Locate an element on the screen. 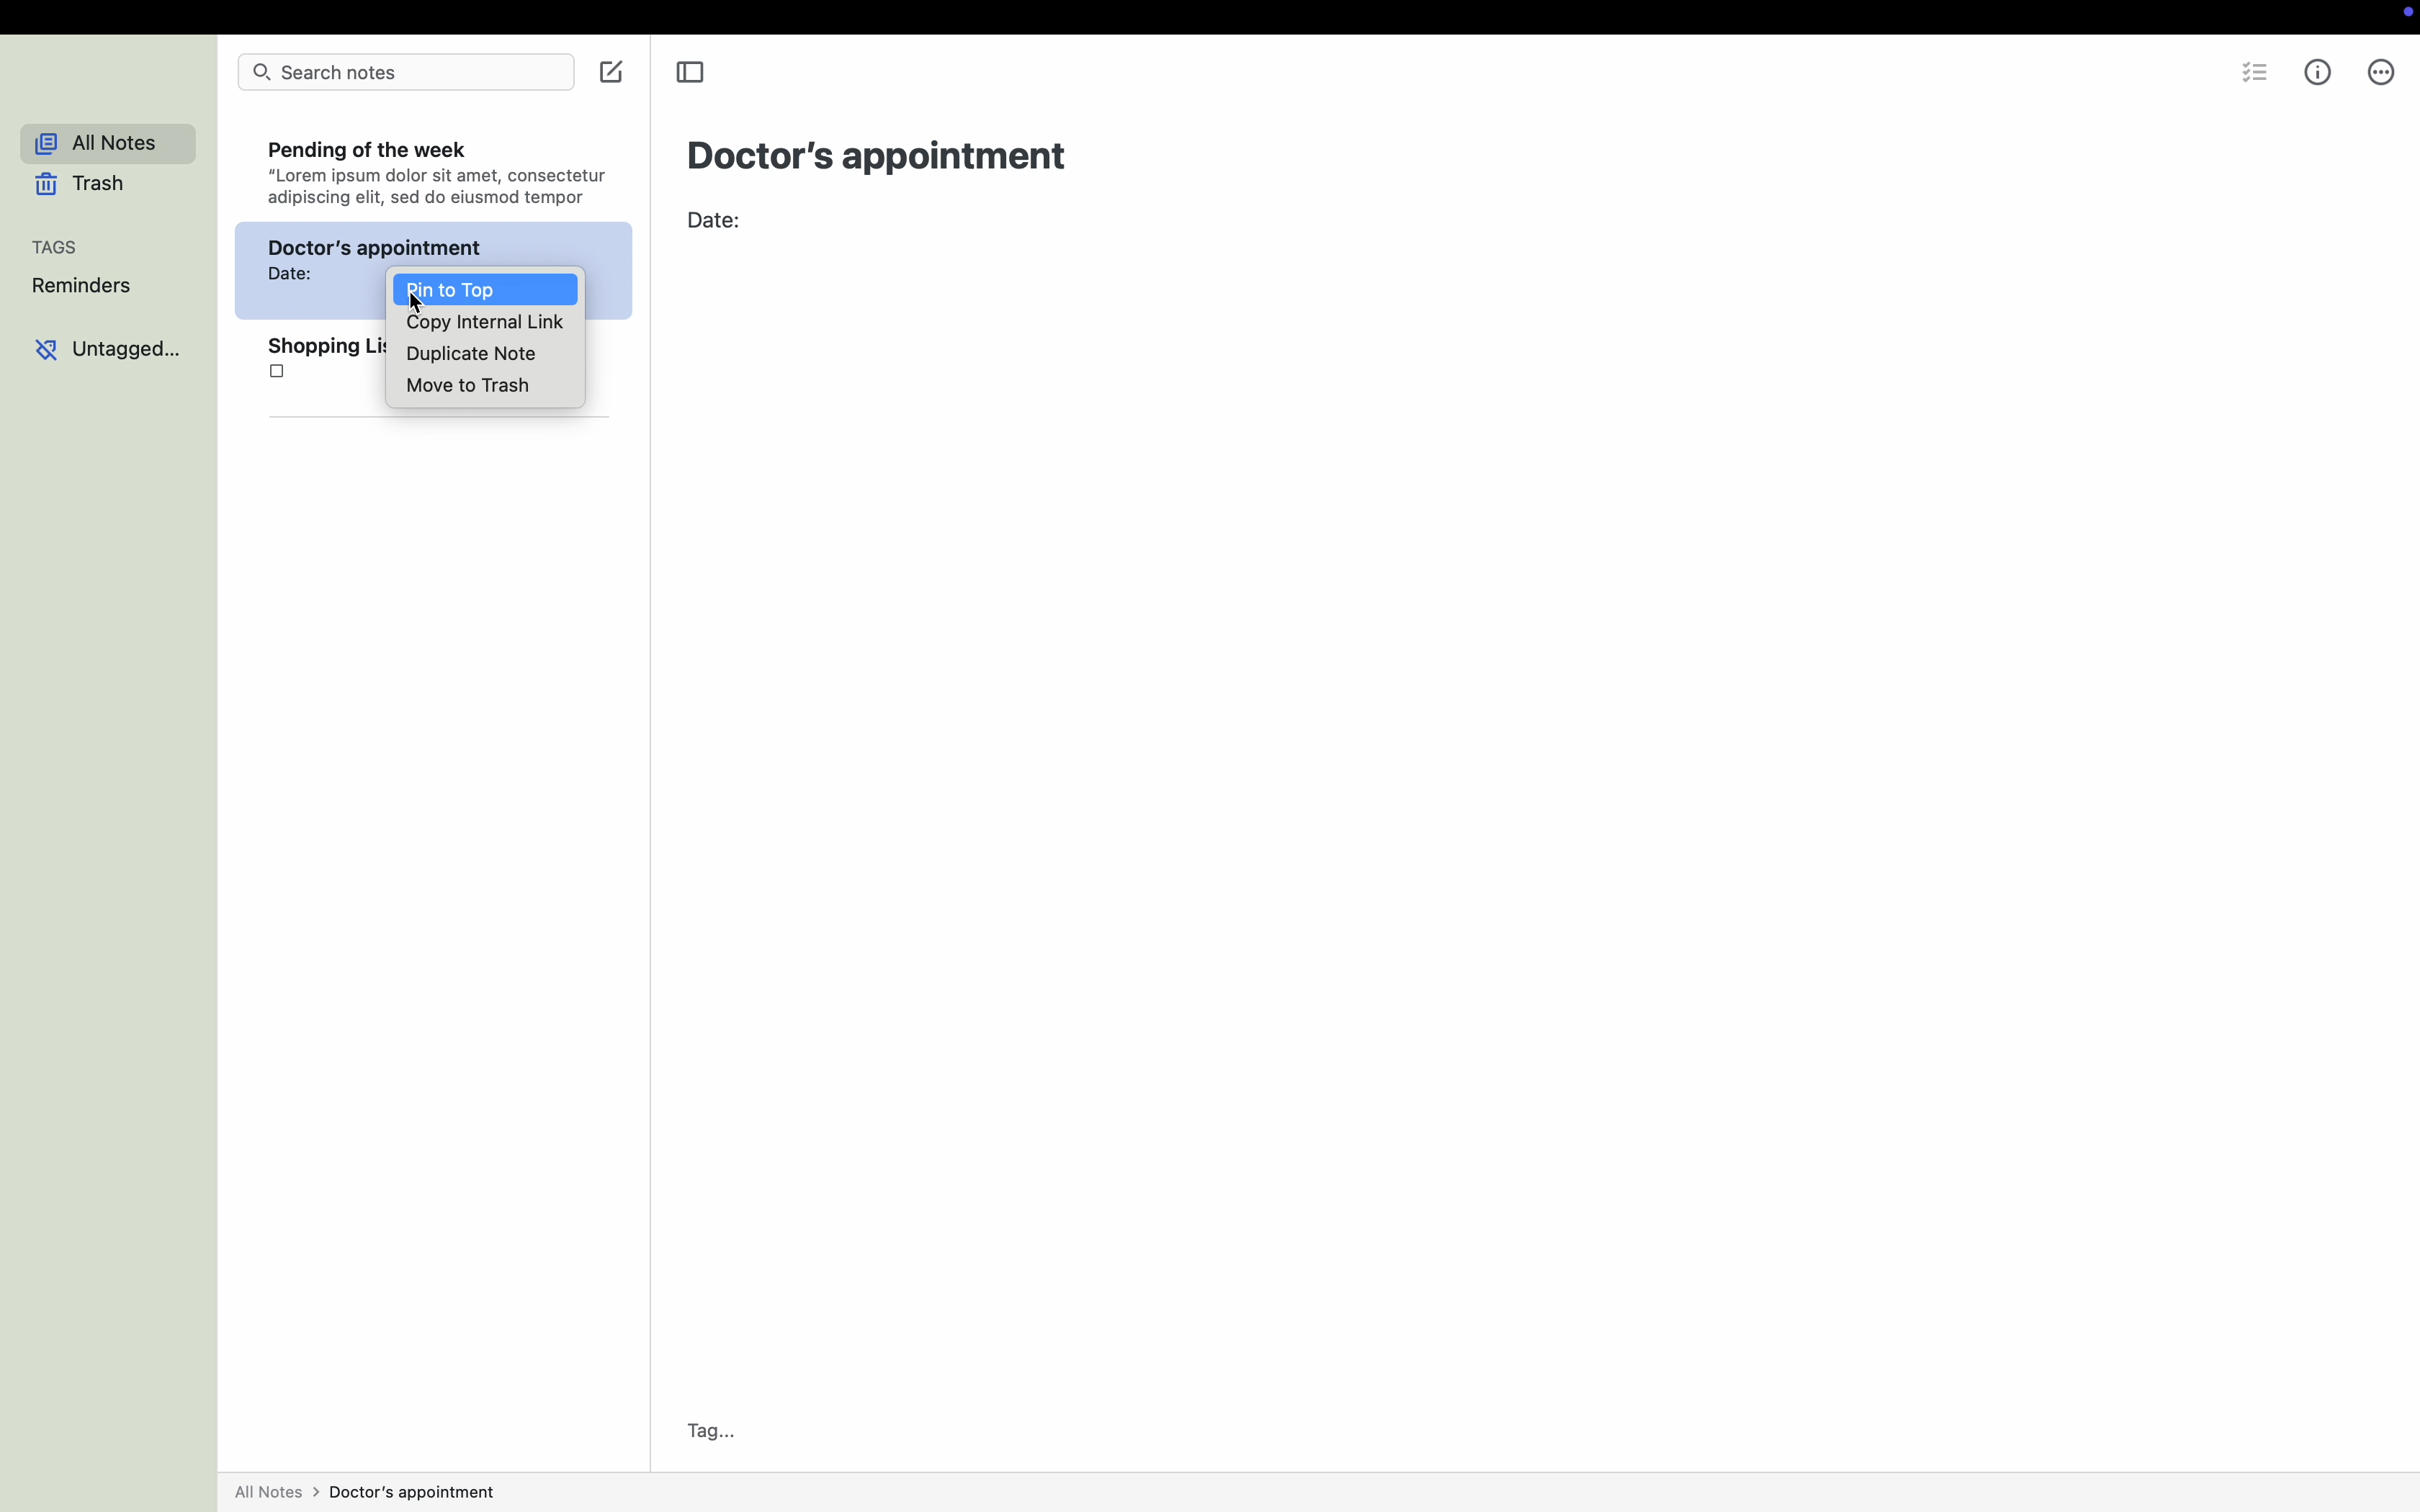  reminders is located at coordinates (80, 288).